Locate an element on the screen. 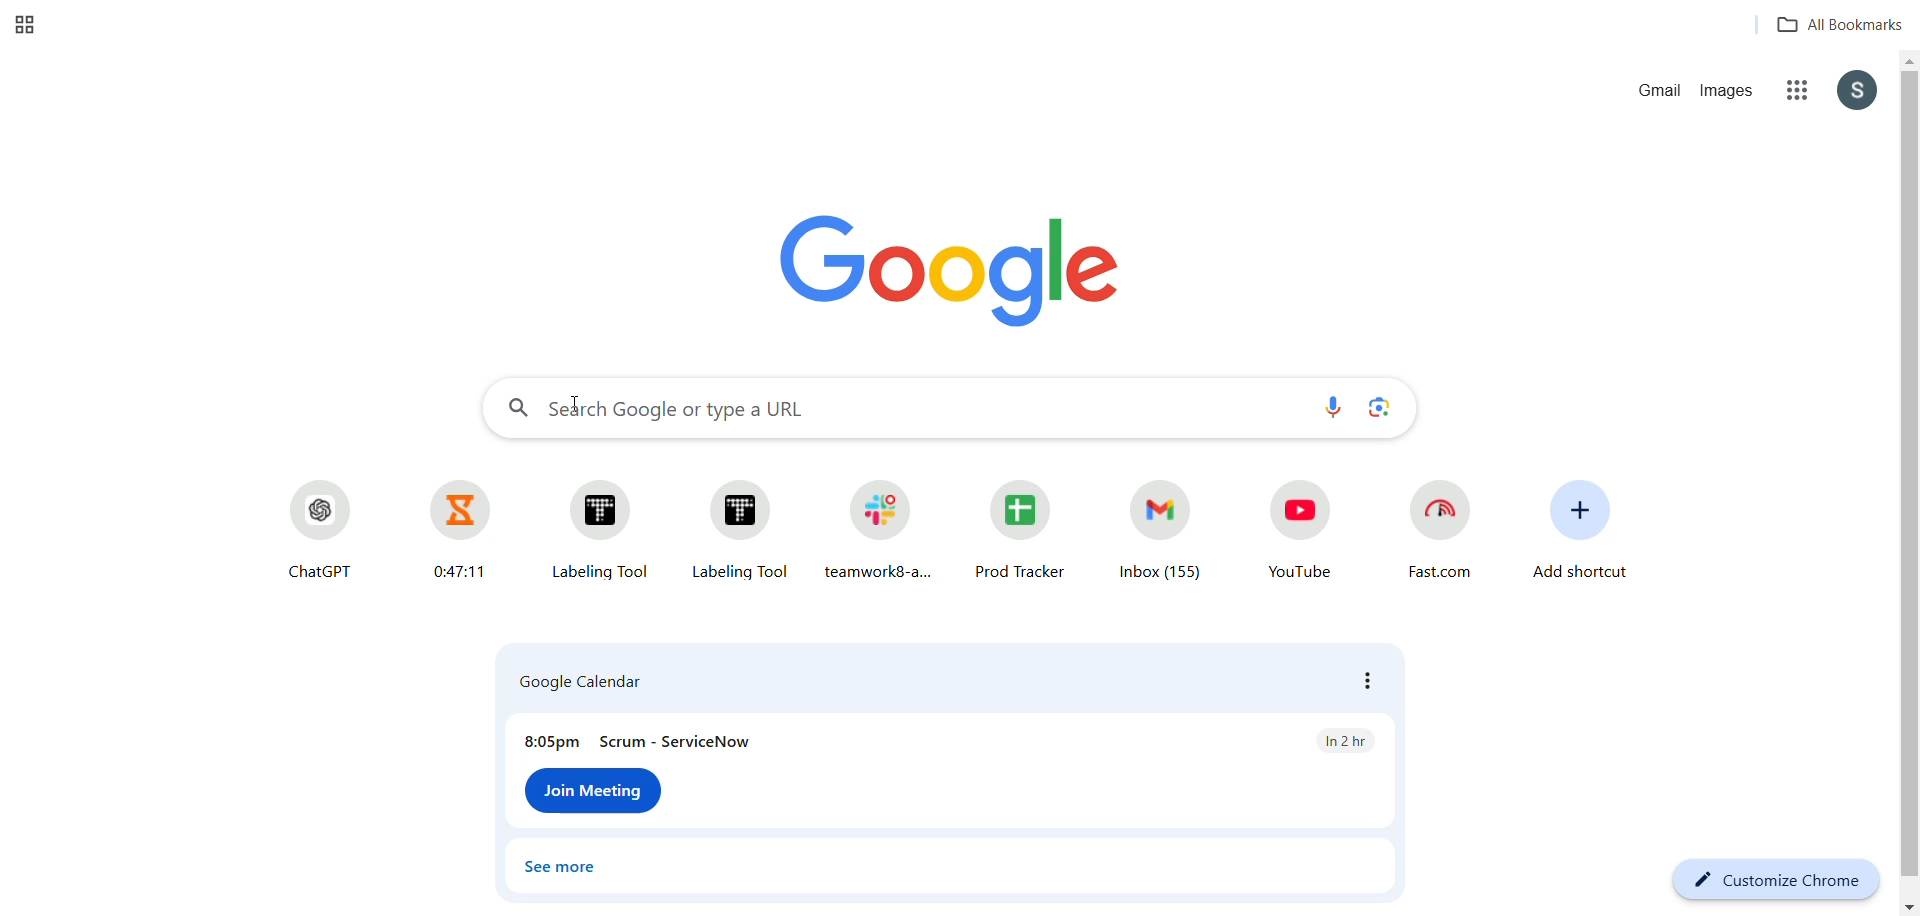 The width and height of the screenshot is (1920, 916). move up is located at coordinates (1908, 61).